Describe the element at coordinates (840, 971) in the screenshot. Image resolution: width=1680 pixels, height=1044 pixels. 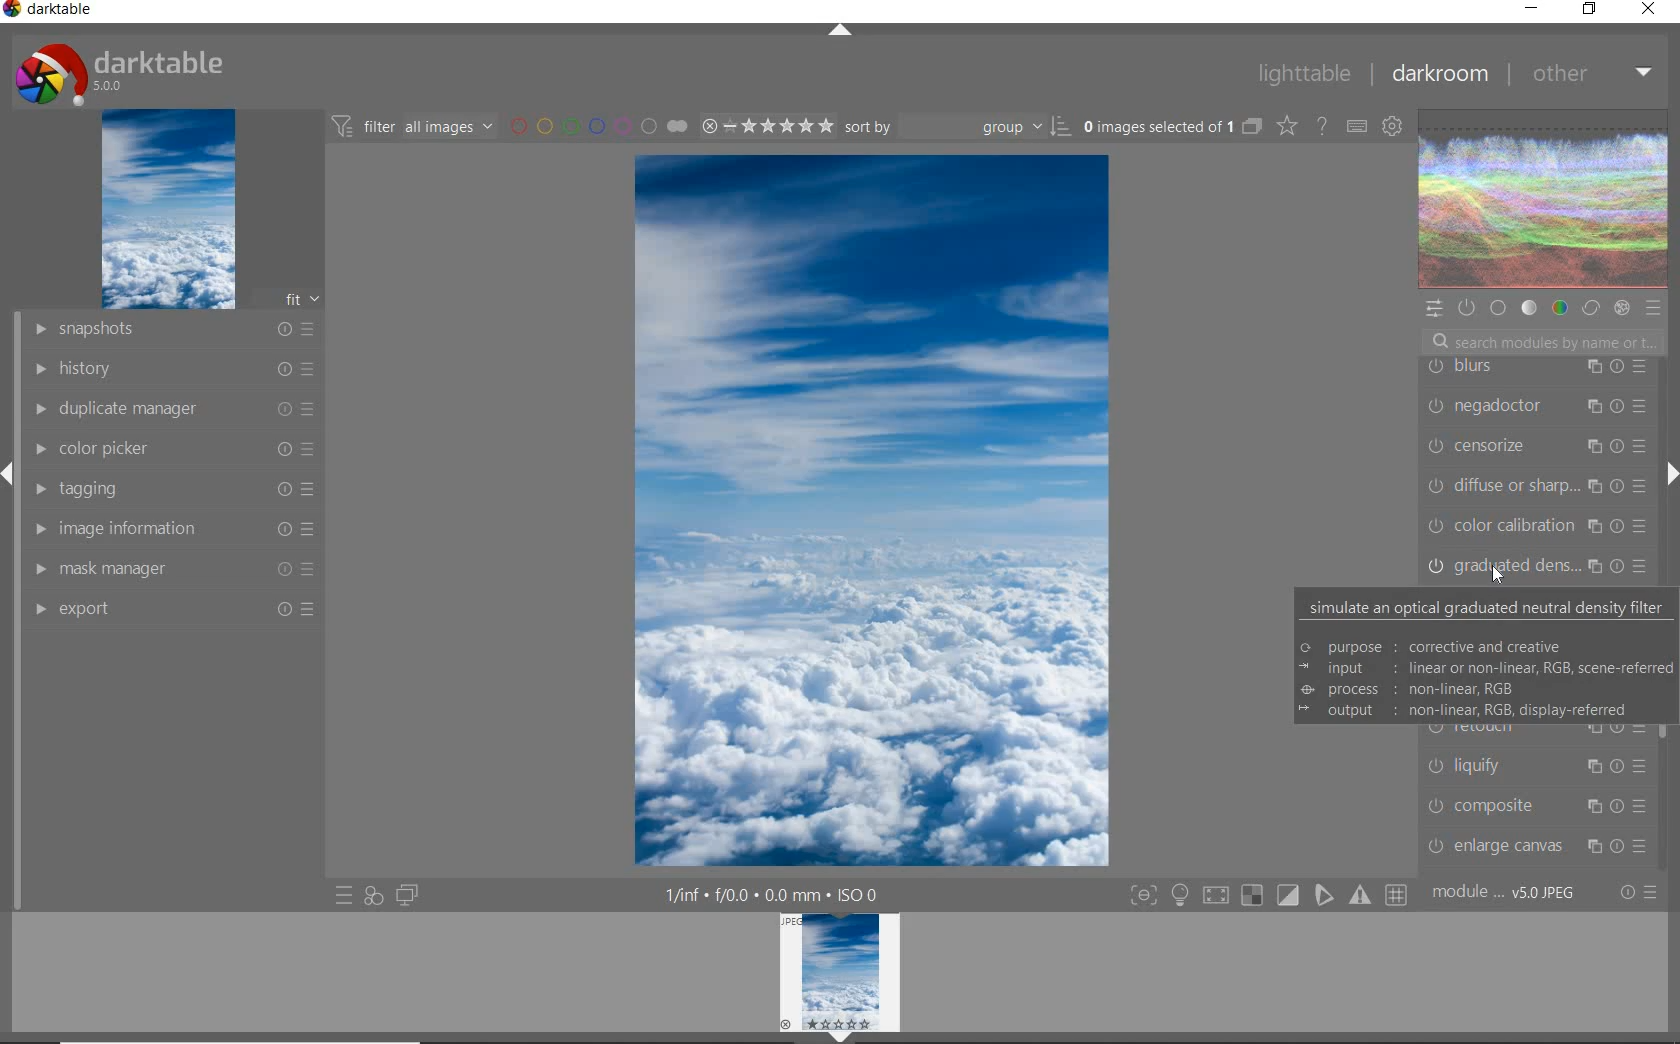
I see `IMAGE PREVIEW` at that location.